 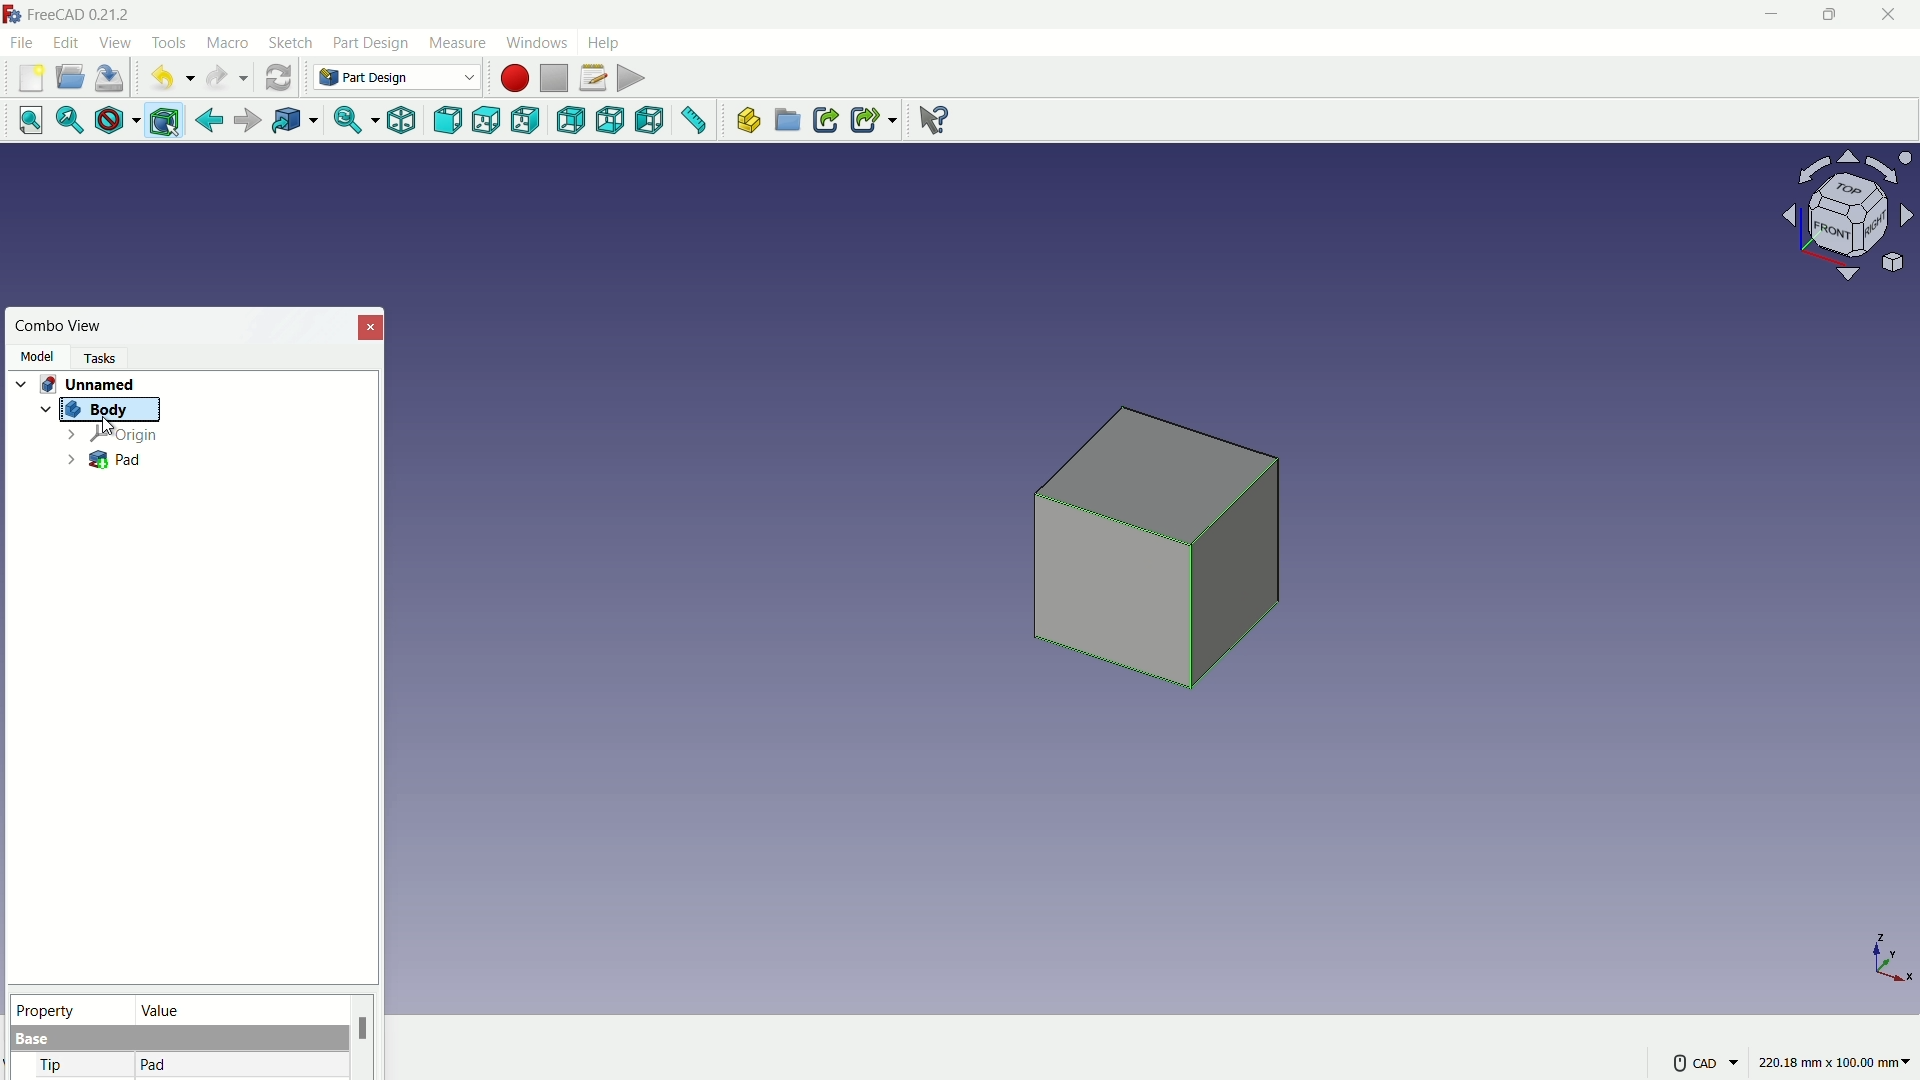 What do you see at coordinates (278, 76) in the screenshot?
I see `refresh` at bounding box center [278, 76].